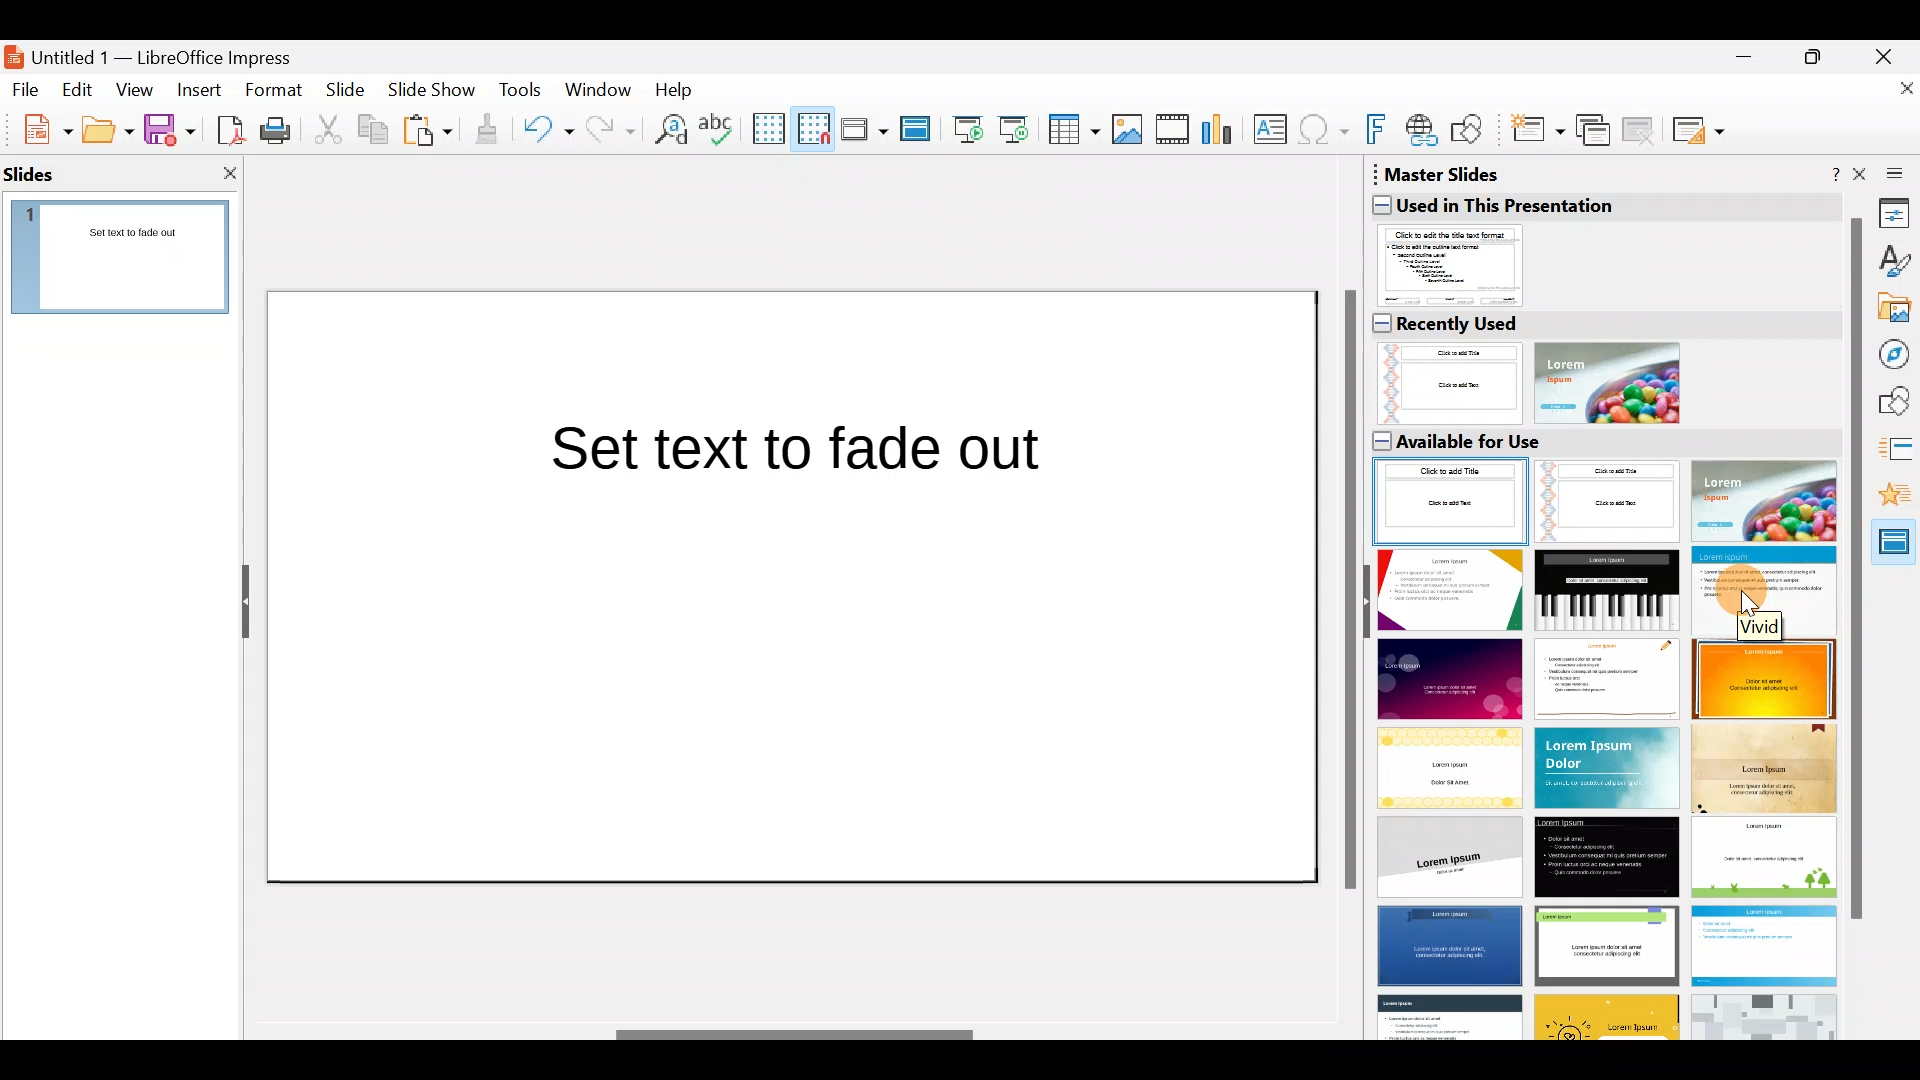 Image resolution: width=1920 pixels, height=1080 pixels. Describe the element at coordinates (1601, 733) in the screenshot. I see `Slides available for use` at that location.